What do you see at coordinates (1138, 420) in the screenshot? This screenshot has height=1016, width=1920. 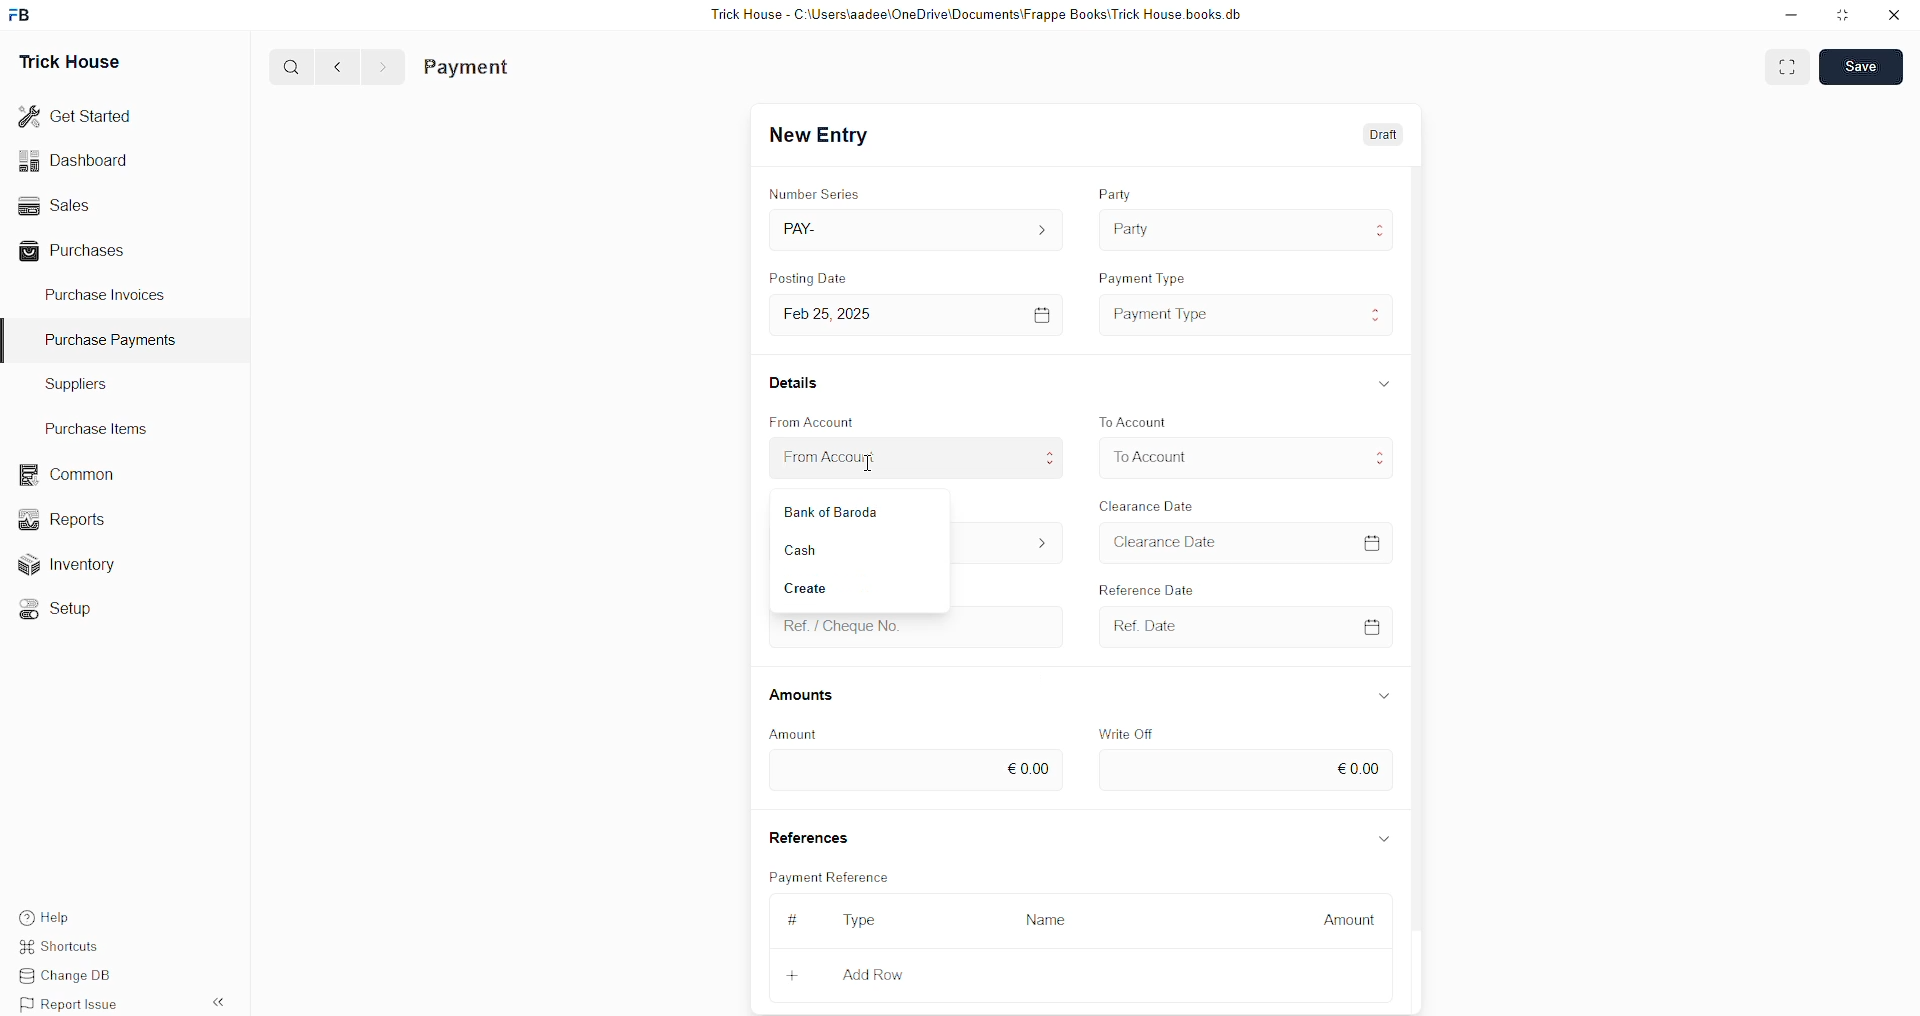 I see `To Account` at bounding box center [1138, 420].